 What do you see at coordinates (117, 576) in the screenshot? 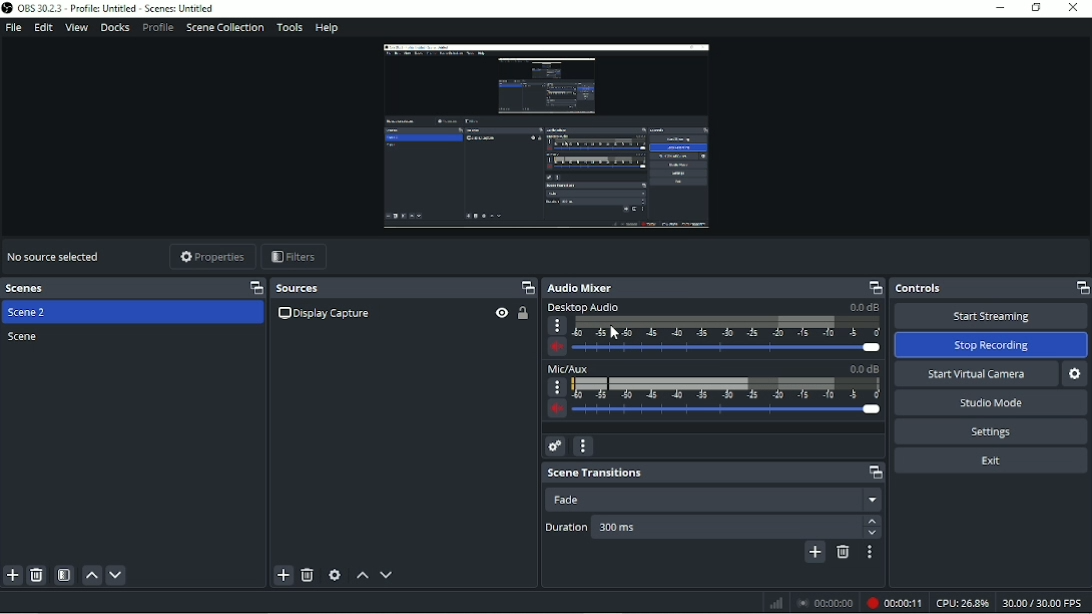
I see `Move scene down` at bounding box center [117, 576].